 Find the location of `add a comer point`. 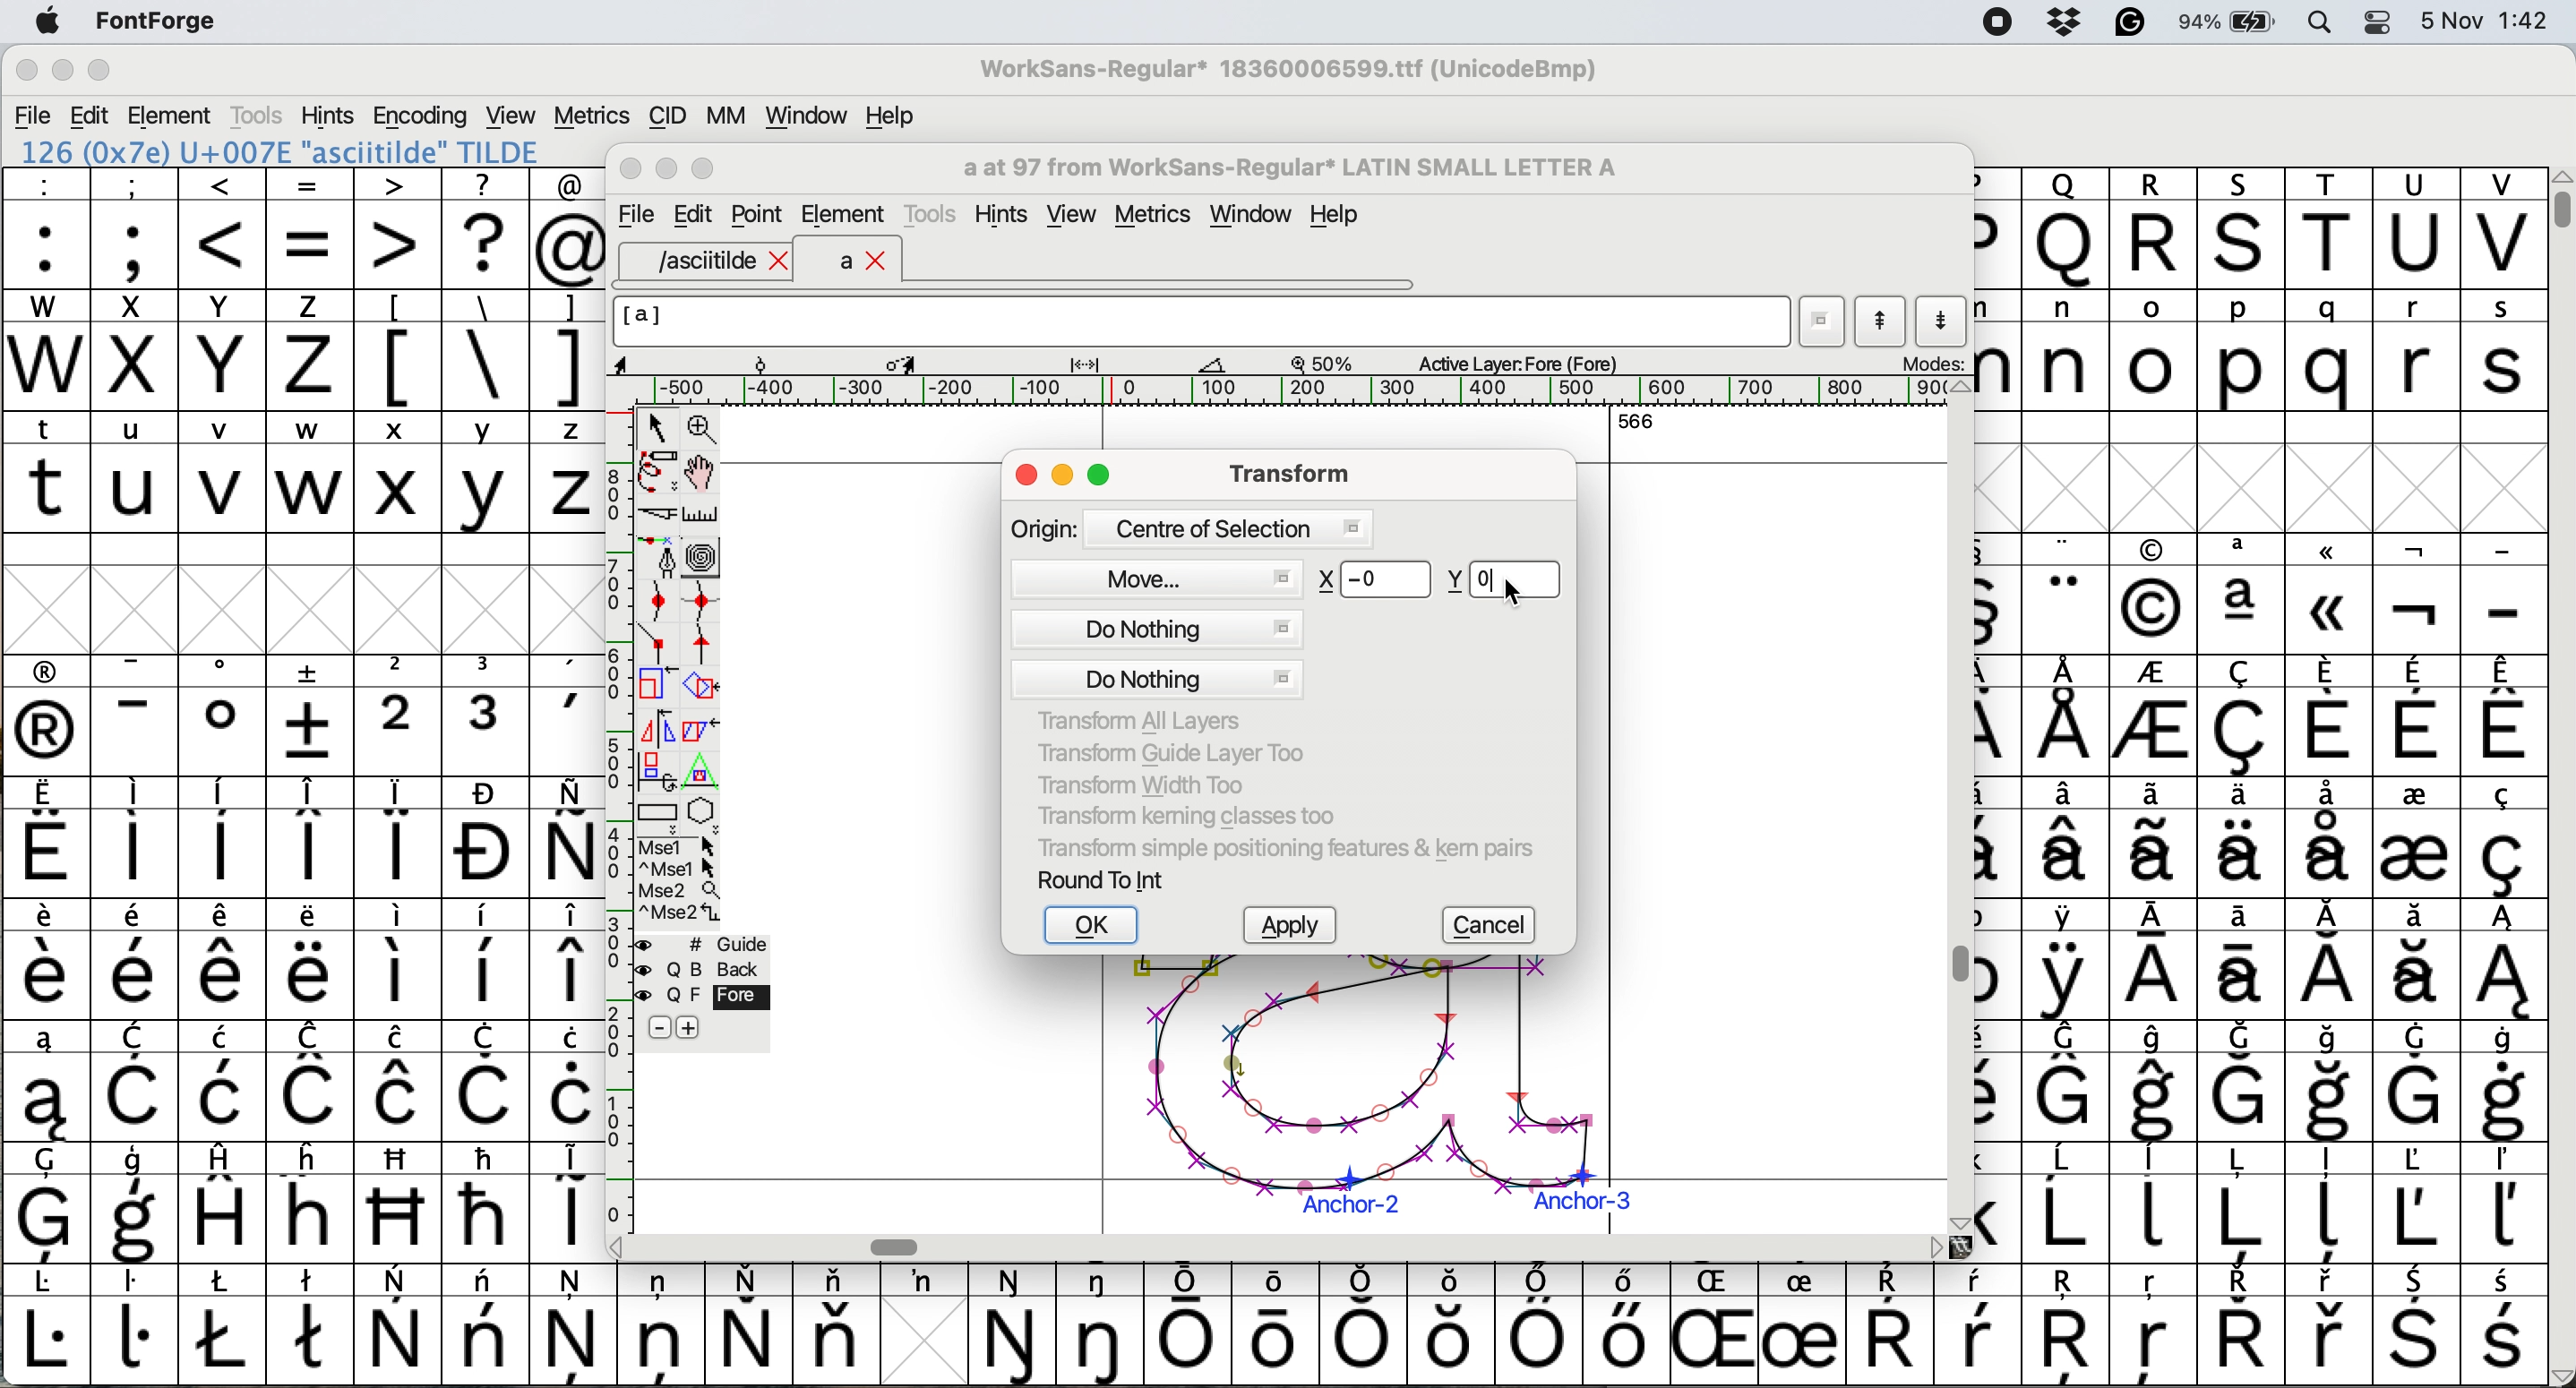

add a comer point is located at coordinates (659, 642).